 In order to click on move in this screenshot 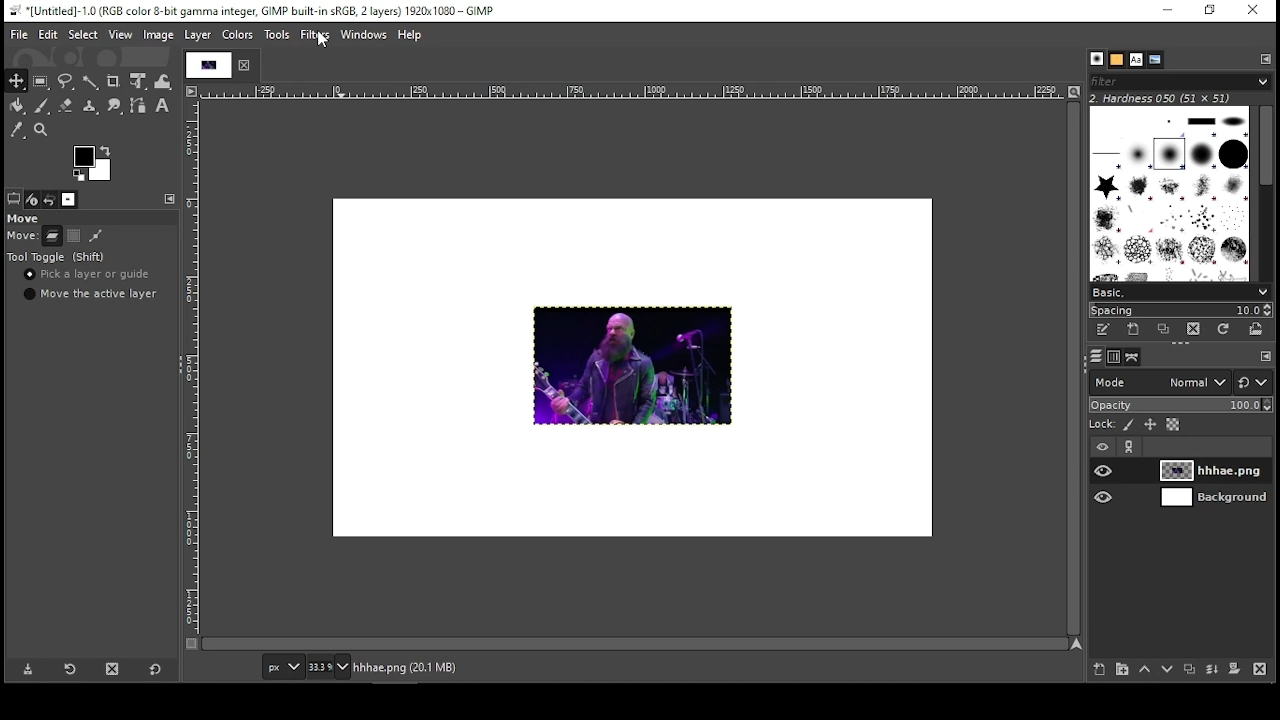, I will do `click(26, 218)`.